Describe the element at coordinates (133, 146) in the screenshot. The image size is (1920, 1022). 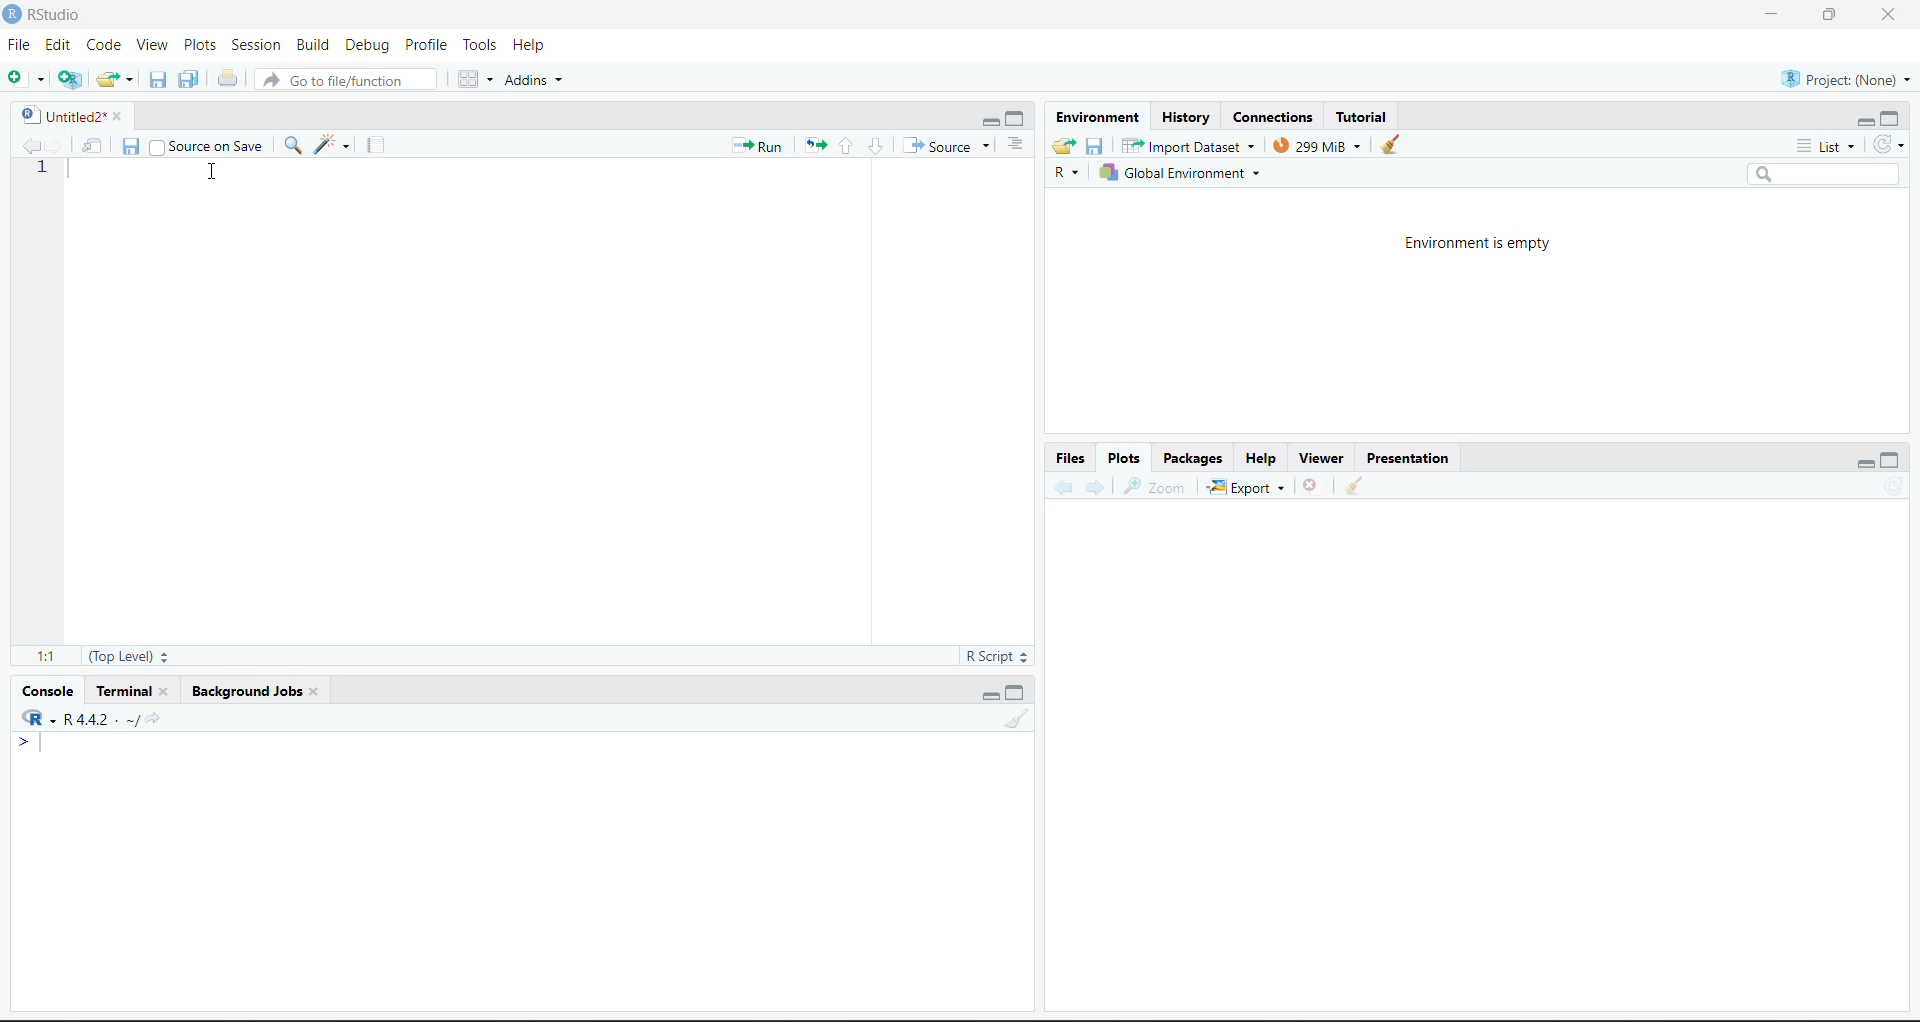
I see `save current document` at that location.